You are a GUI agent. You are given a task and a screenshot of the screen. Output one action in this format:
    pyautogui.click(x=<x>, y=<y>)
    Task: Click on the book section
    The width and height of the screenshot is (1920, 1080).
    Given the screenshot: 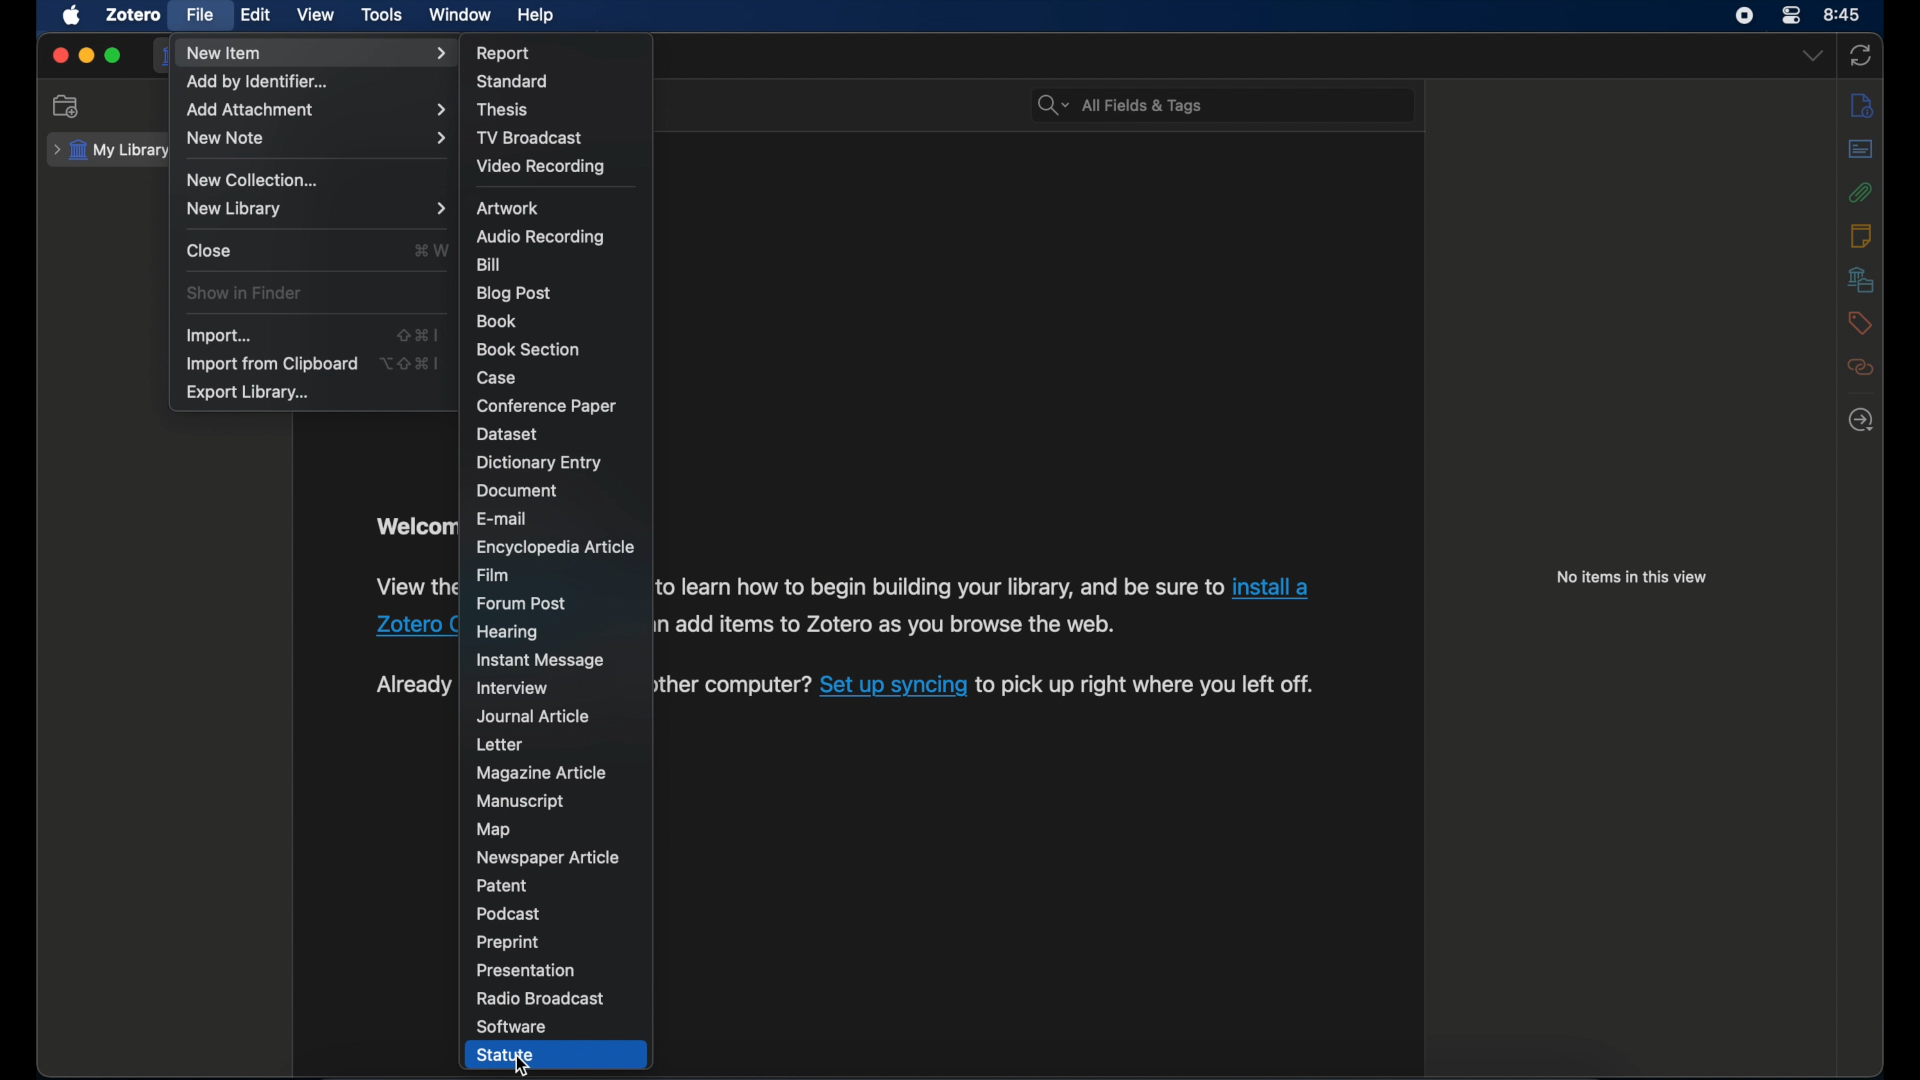 What is the action you would take?
    pyautogui.click(x=528, y=349)
    